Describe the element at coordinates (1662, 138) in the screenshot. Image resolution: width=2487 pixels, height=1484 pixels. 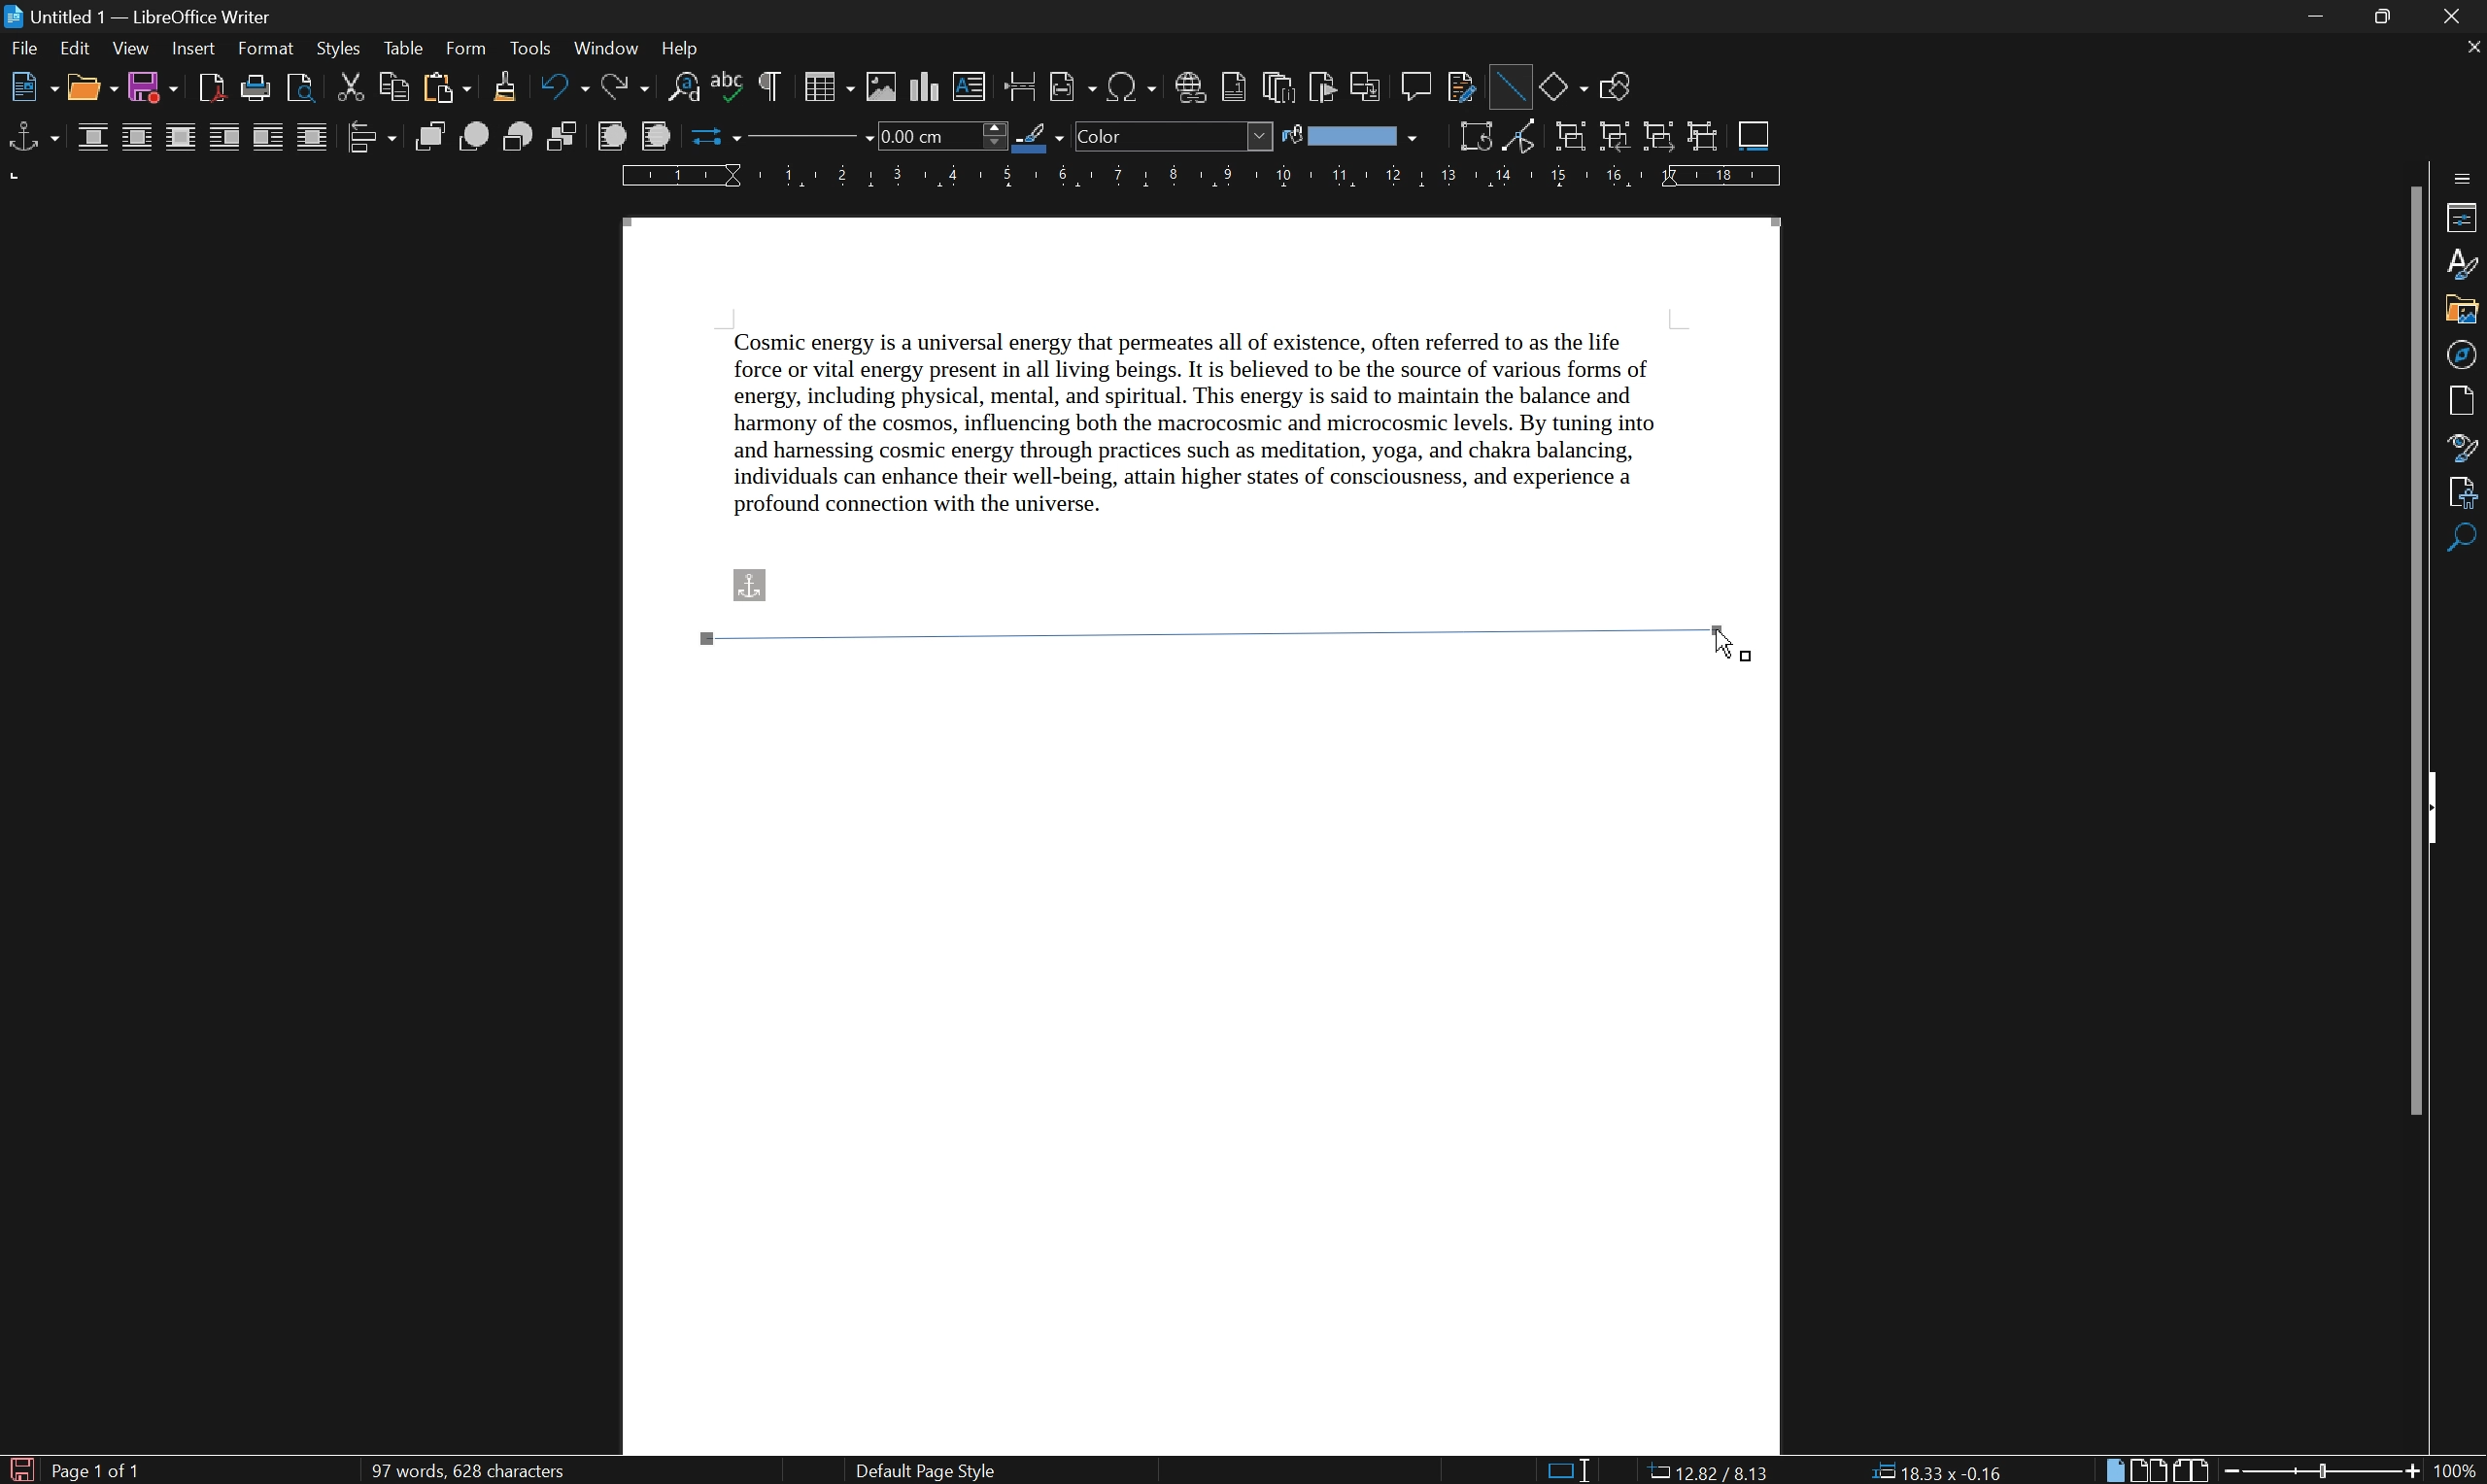
I see `exit group` at that location.